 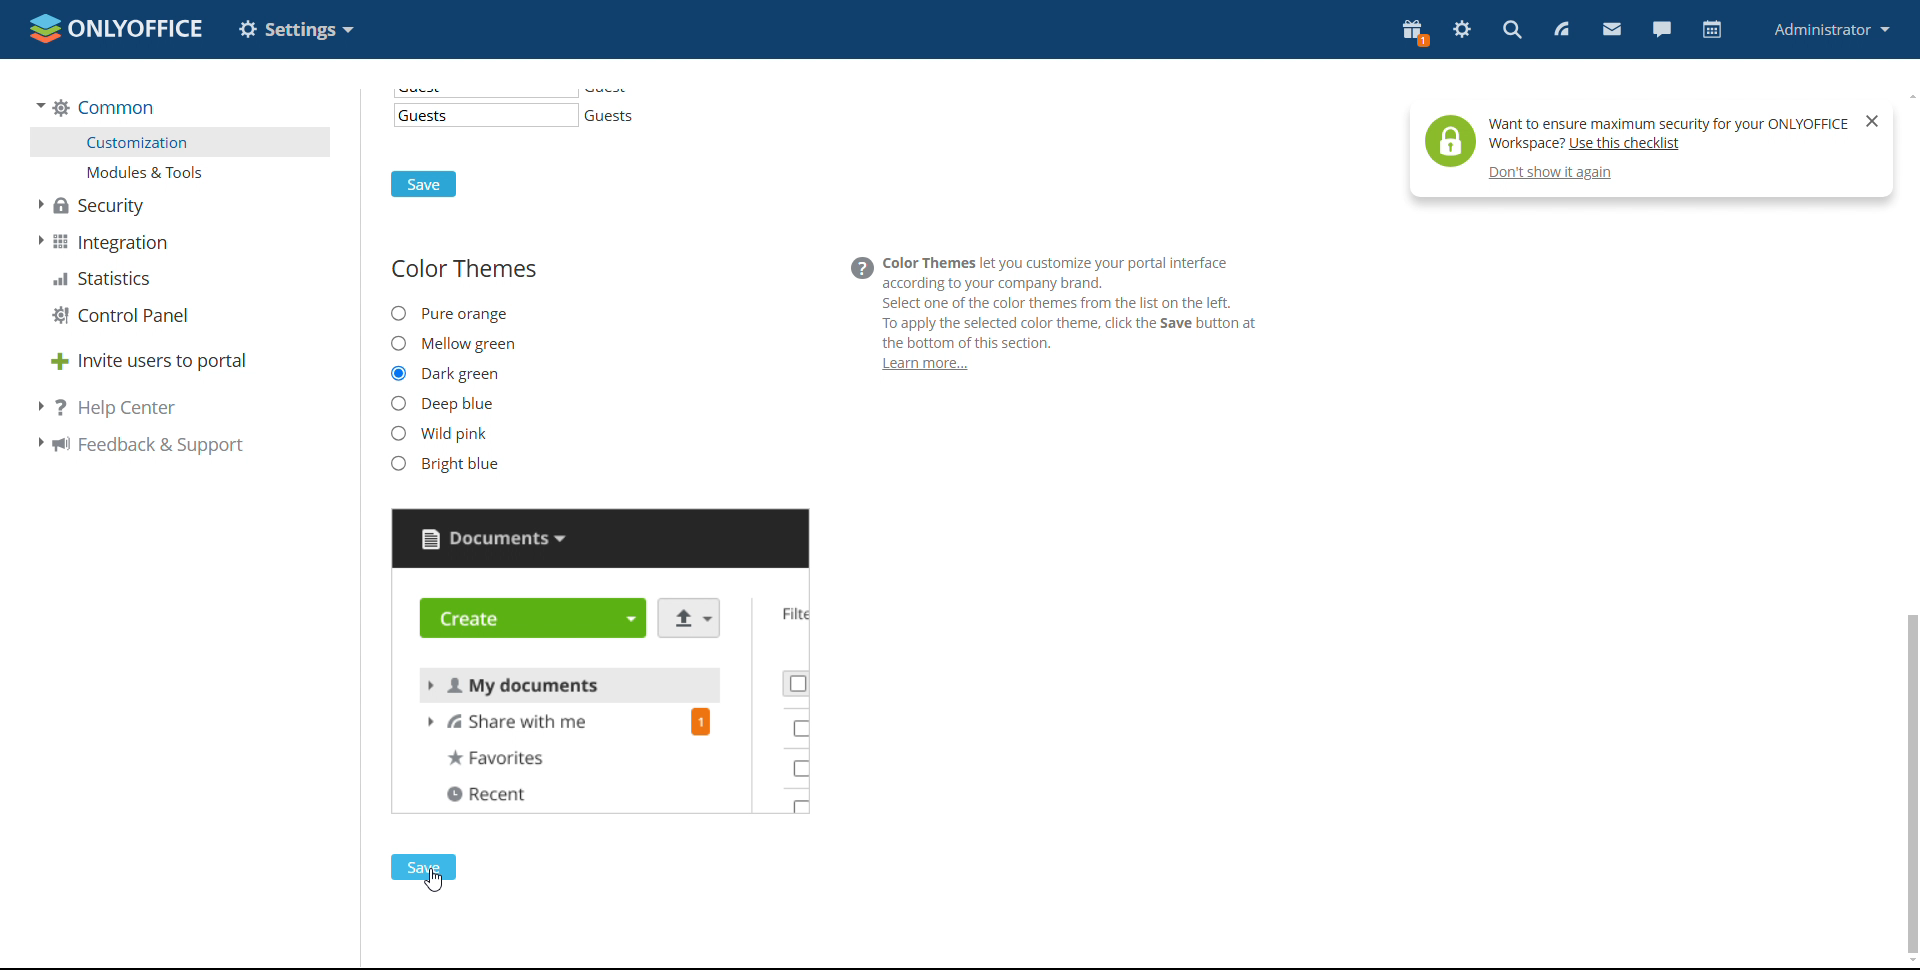 What do you see at coordinates (1612, 29) in the screenshot?
I see `mail` at bounding box center [1612, 29].